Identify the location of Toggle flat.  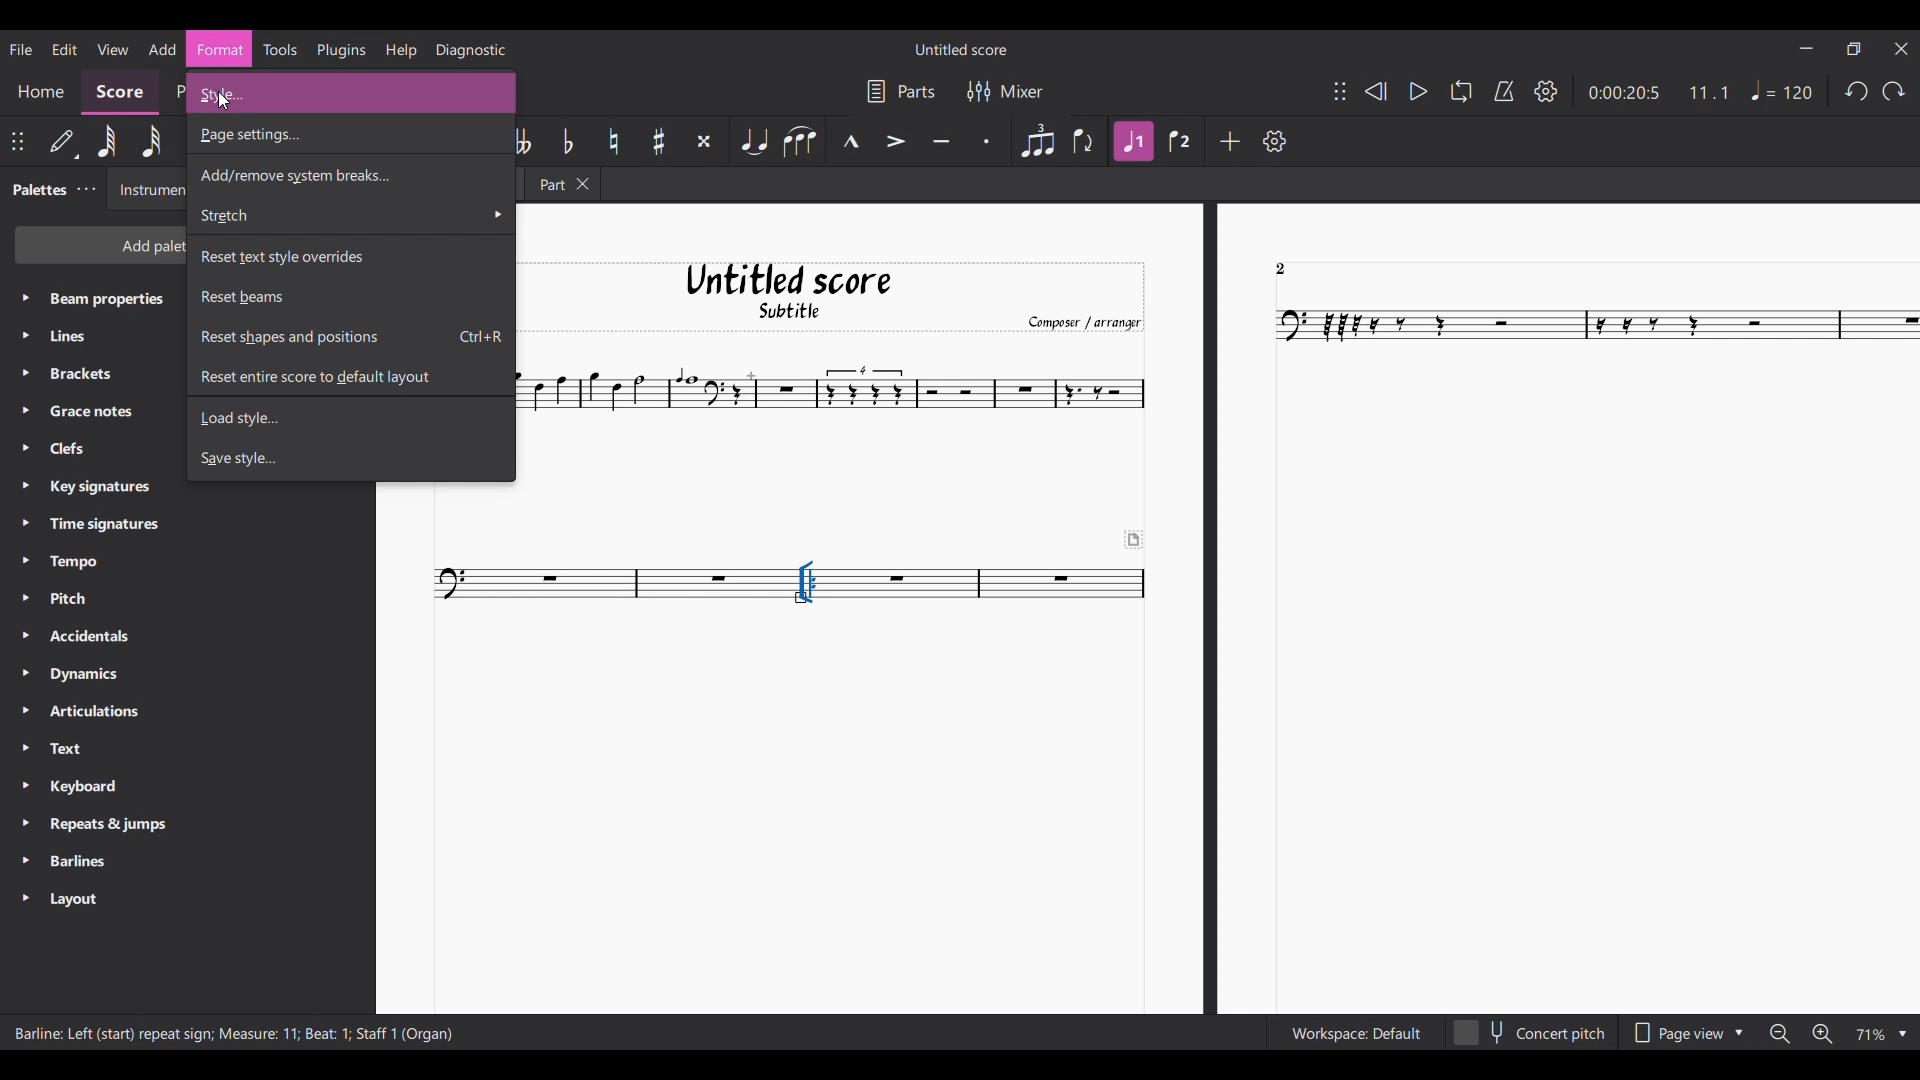
(568, 141).